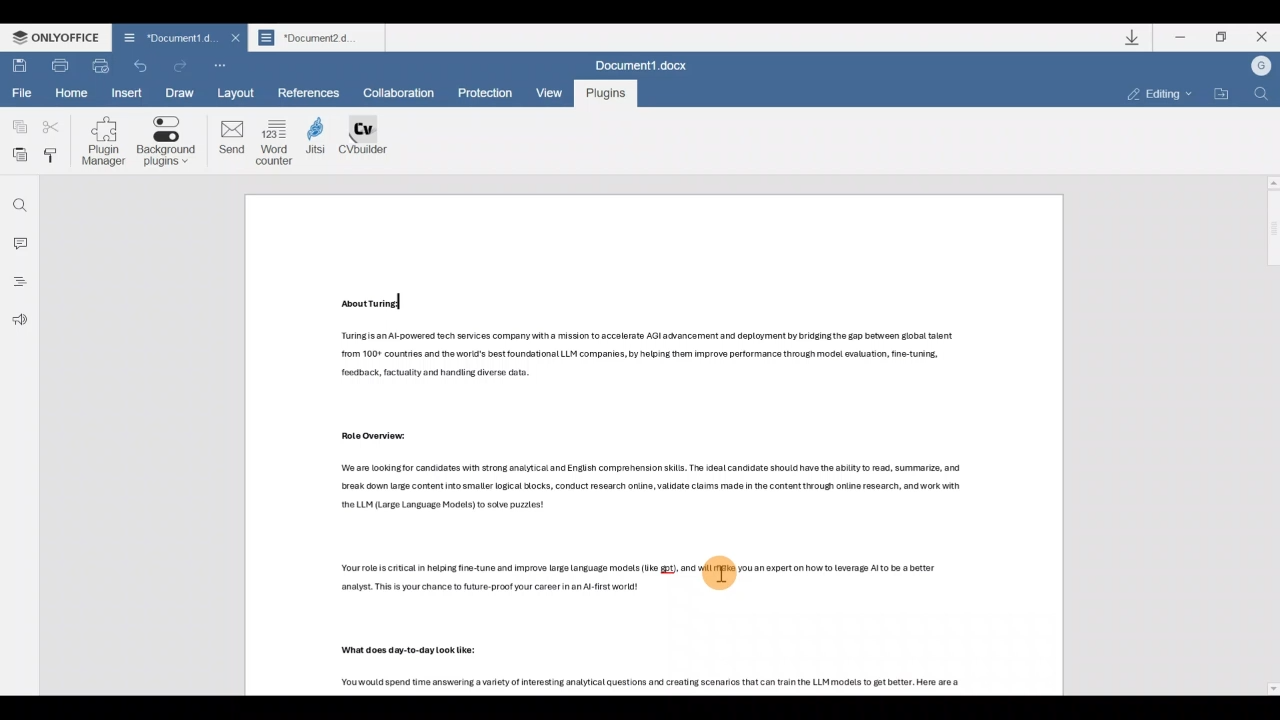 The height and width of the screenshot is (720, 1280). Describe the element at coordinates (166, 144) in the screenshot. I see `Background plugins` at that location.